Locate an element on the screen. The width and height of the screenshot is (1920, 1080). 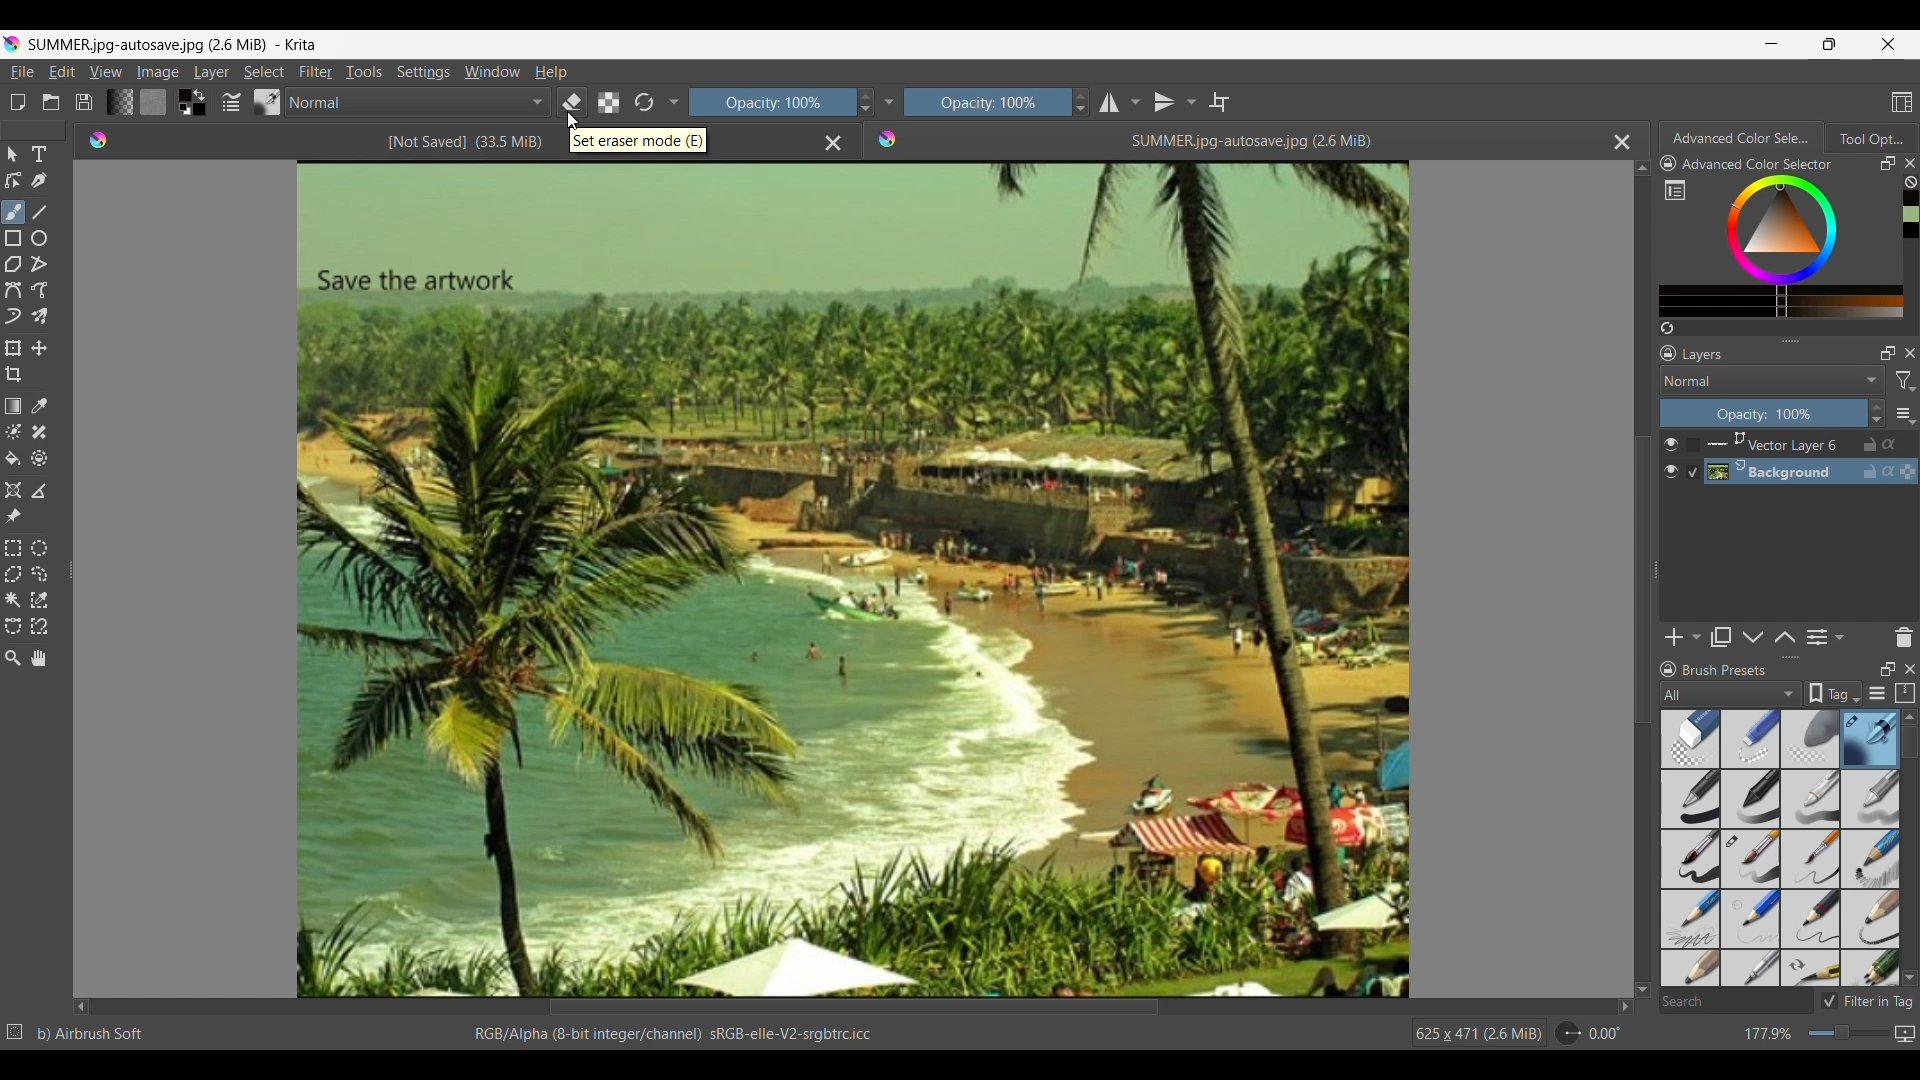
Save is located at coordinates (84, 102).